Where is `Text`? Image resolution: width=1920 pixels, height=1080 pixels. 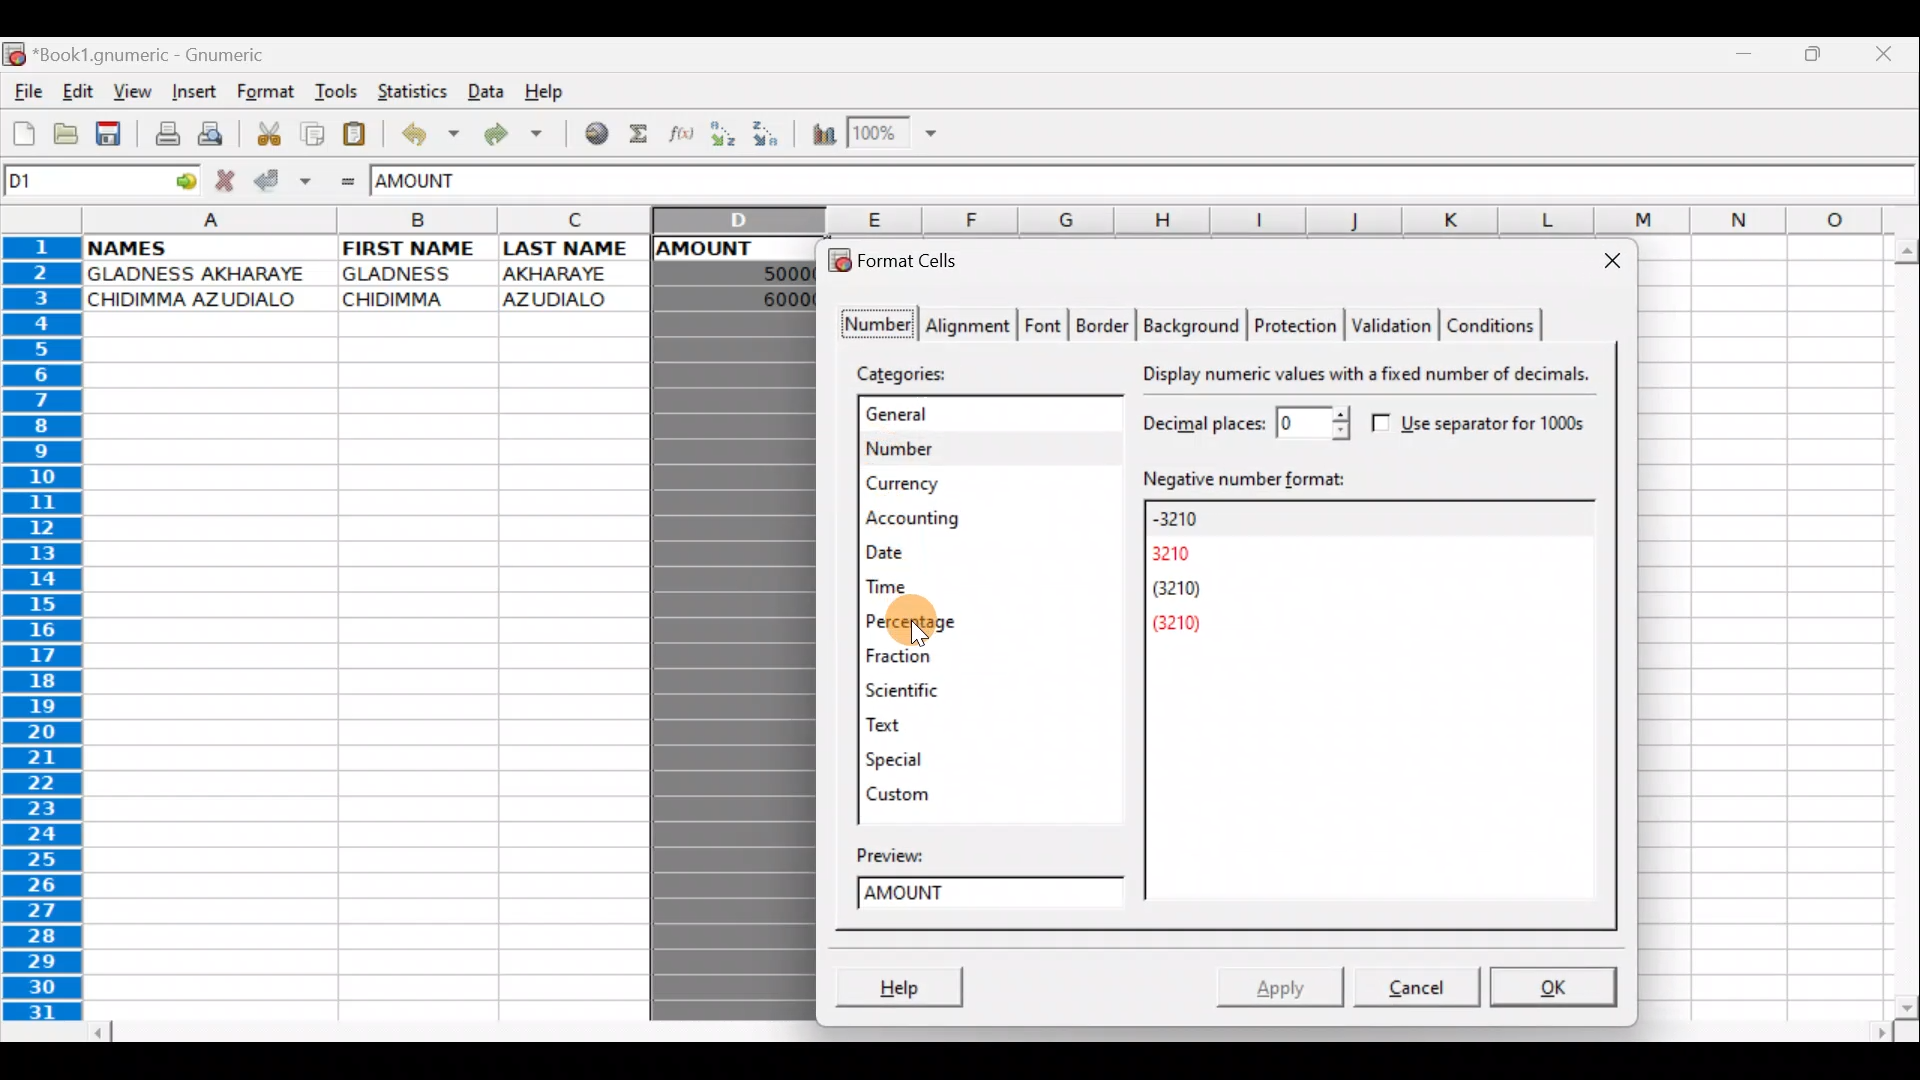
Text is located at coordinates (906, 725).